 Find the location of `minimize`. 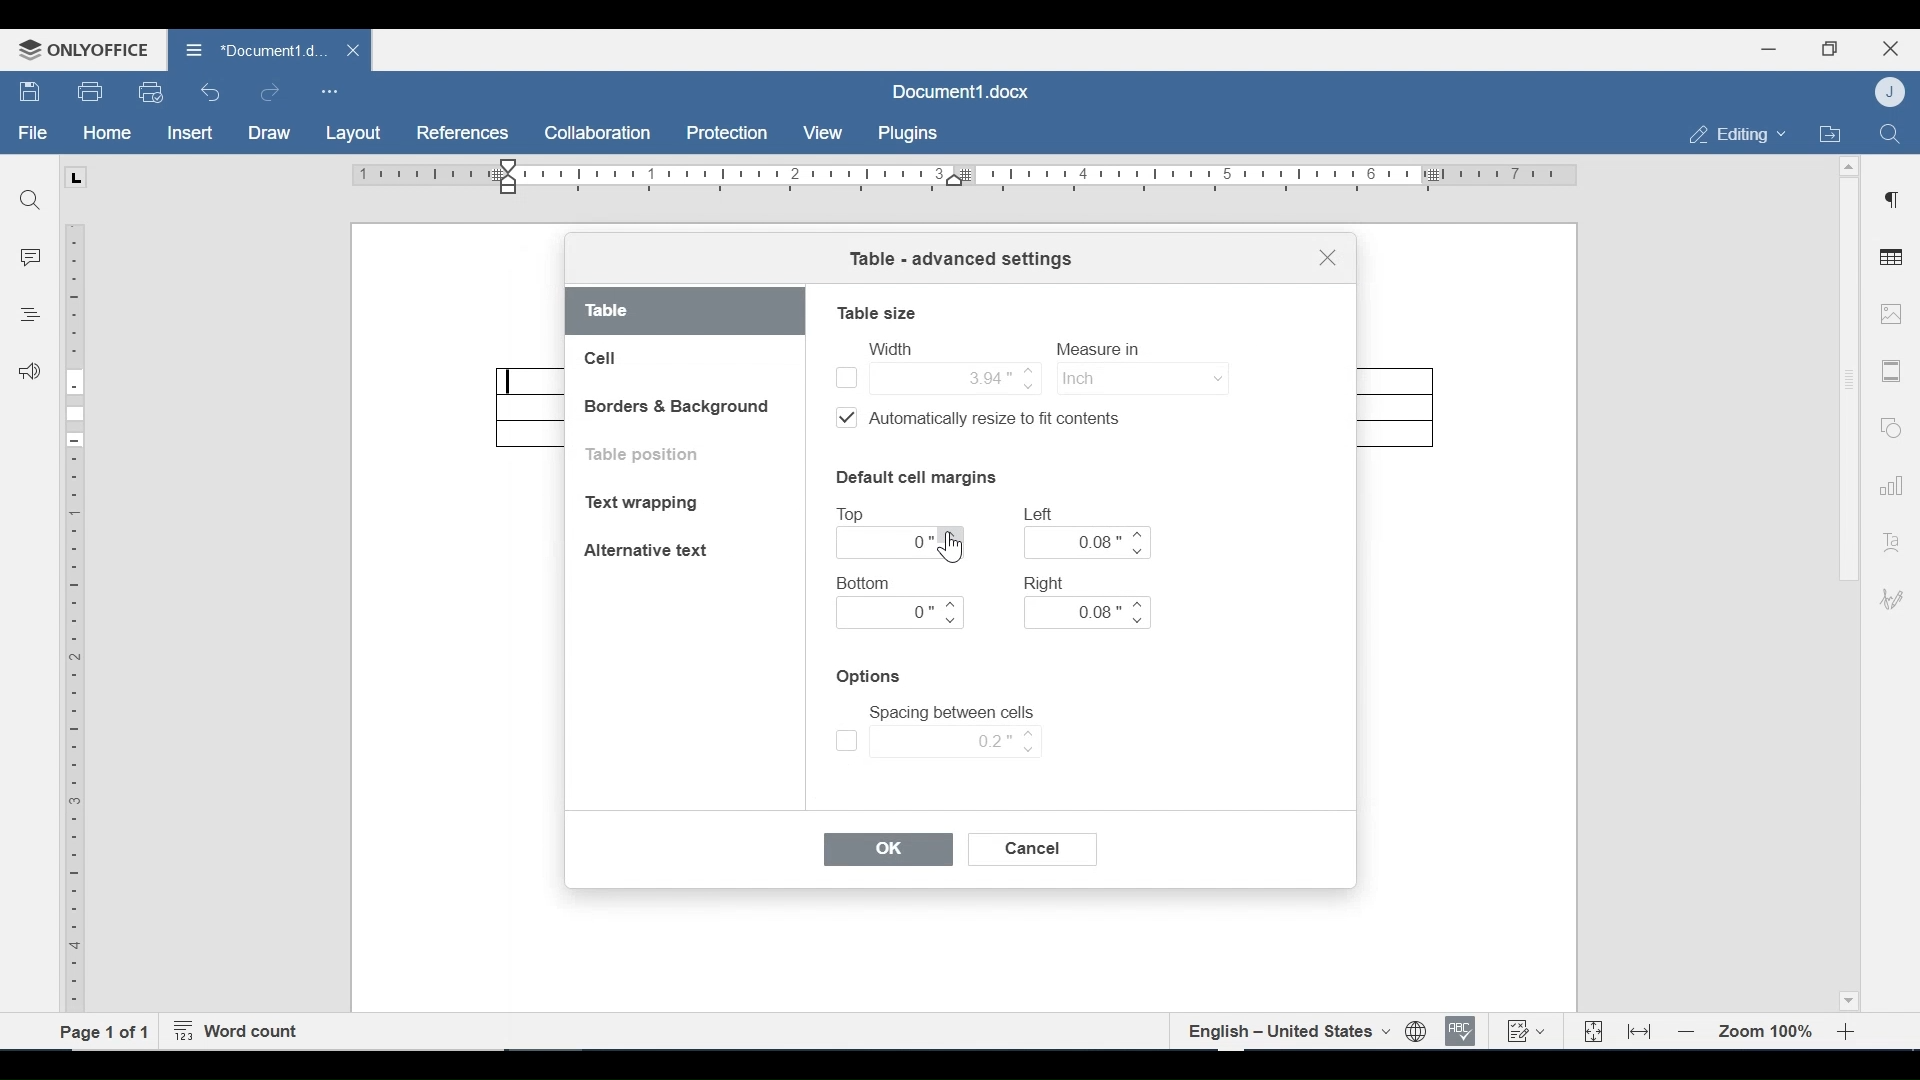

minimize is located at coordinates (1769, 48).